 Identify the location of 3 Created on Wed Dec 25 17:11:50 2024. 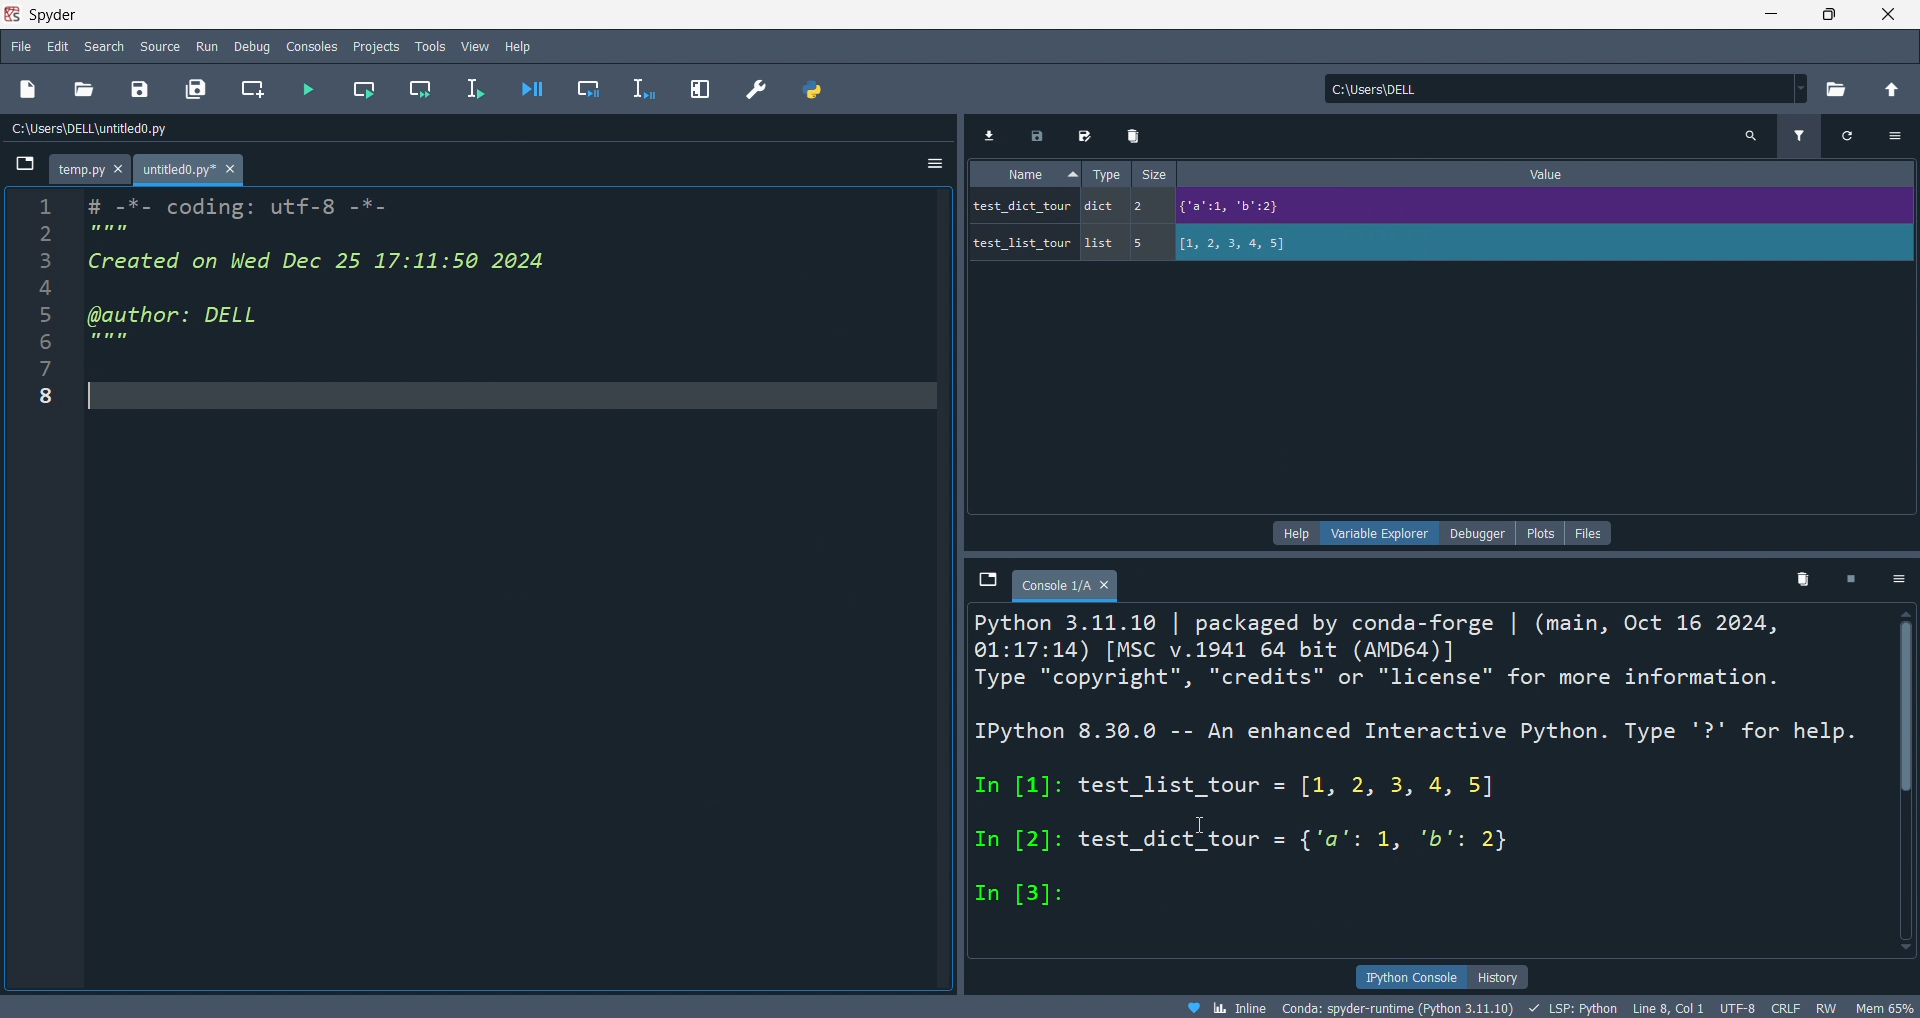
(304, 262).